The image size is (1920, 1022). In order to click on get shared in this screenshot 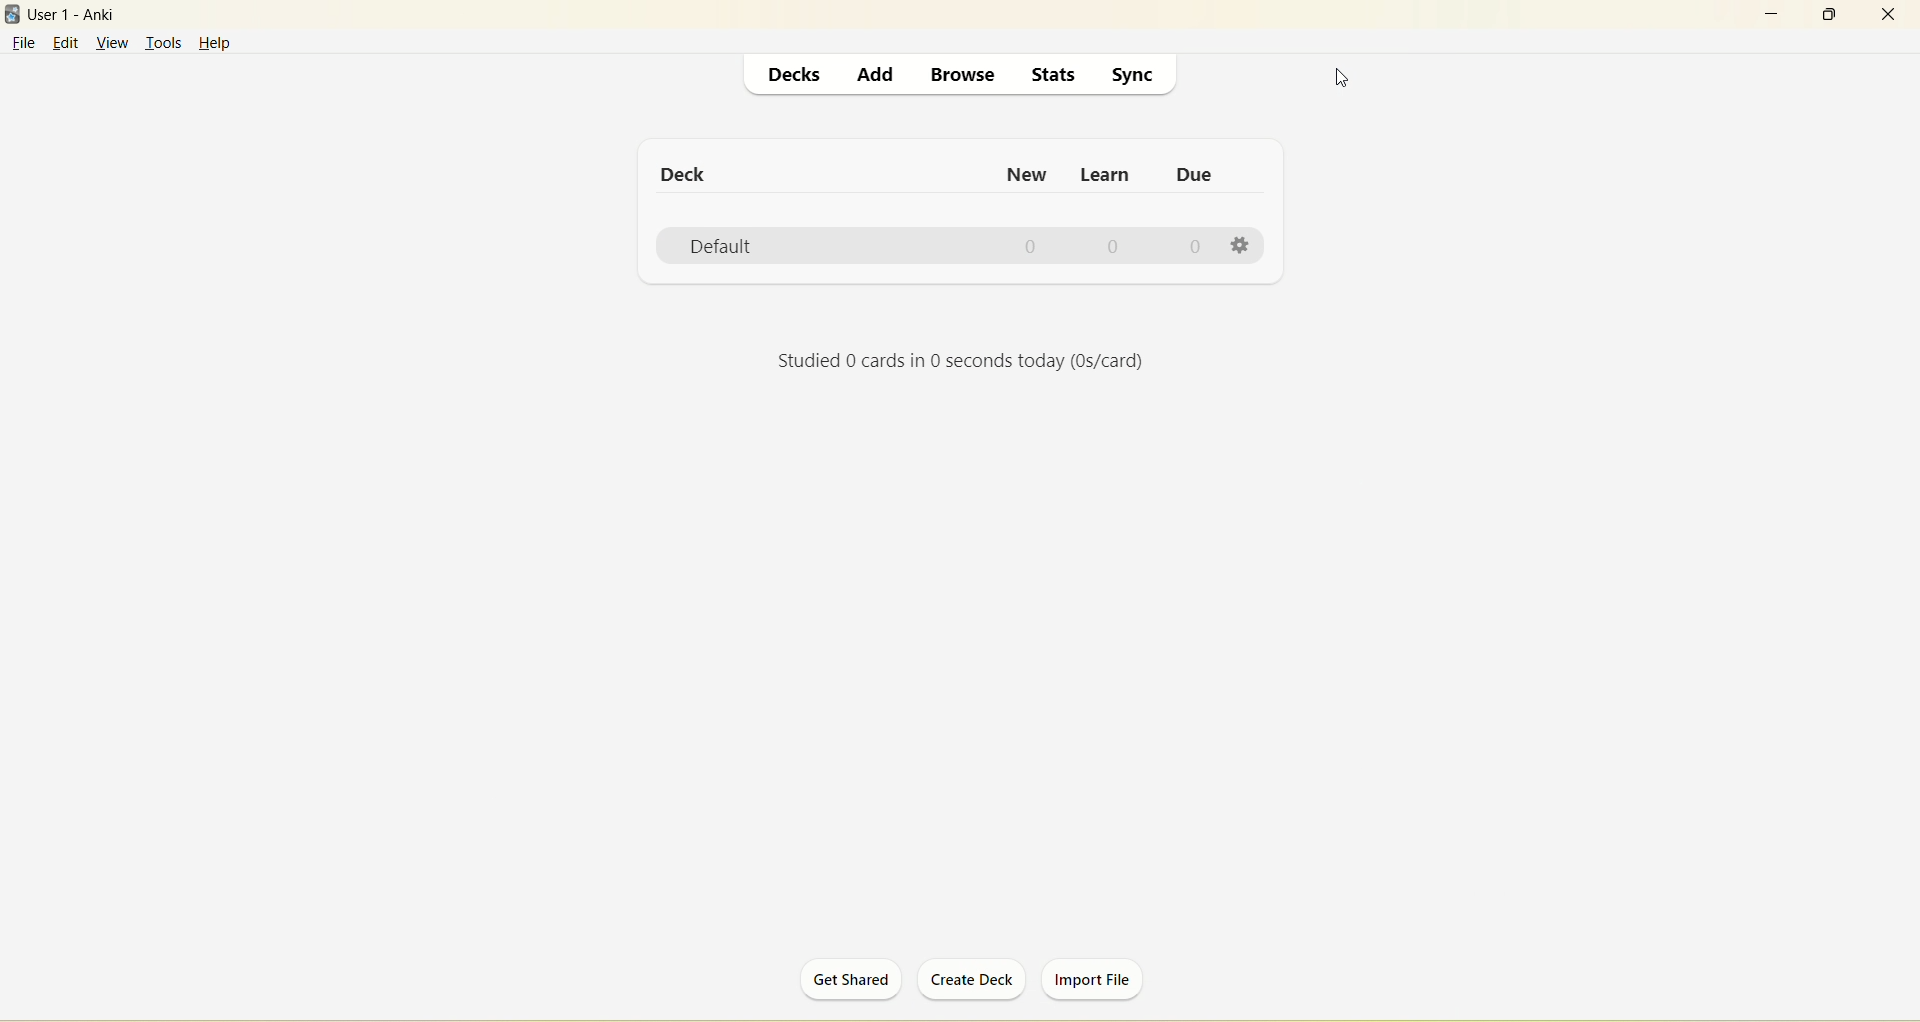, I will do `click(845, 983)`.